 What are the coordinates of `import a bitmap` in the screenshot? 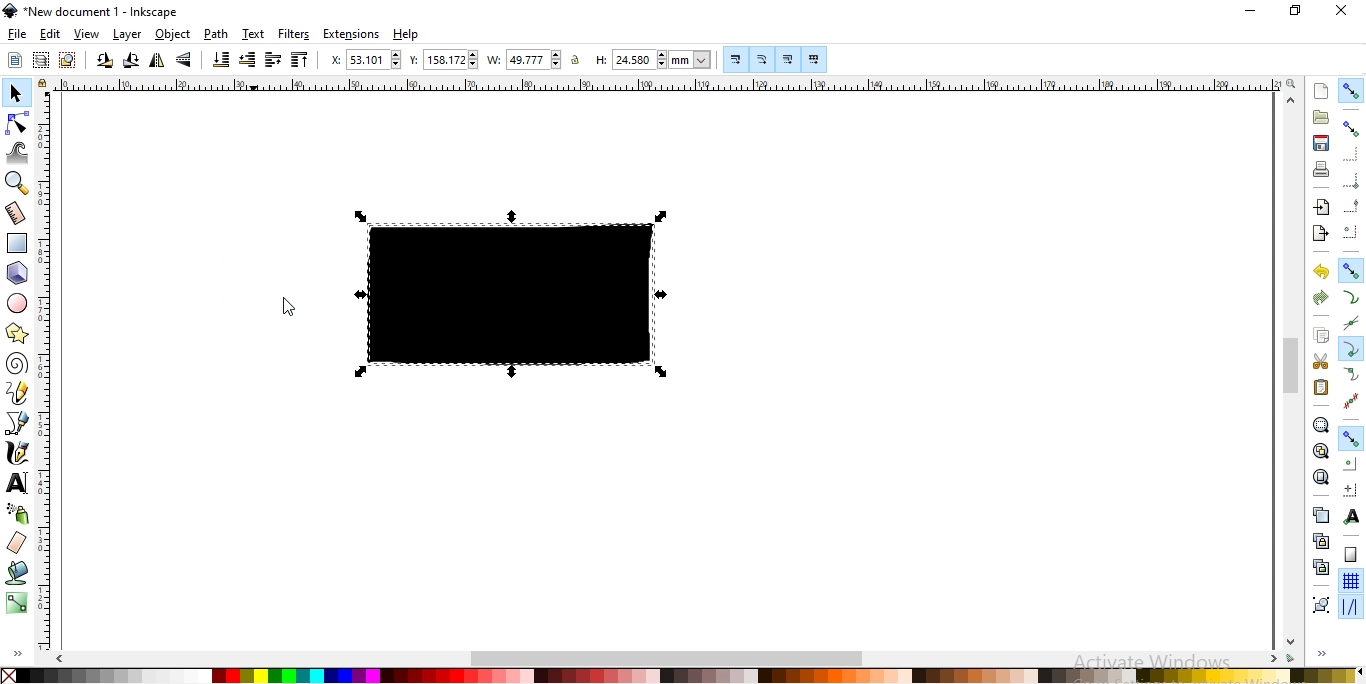 It's located at (1322, 208).